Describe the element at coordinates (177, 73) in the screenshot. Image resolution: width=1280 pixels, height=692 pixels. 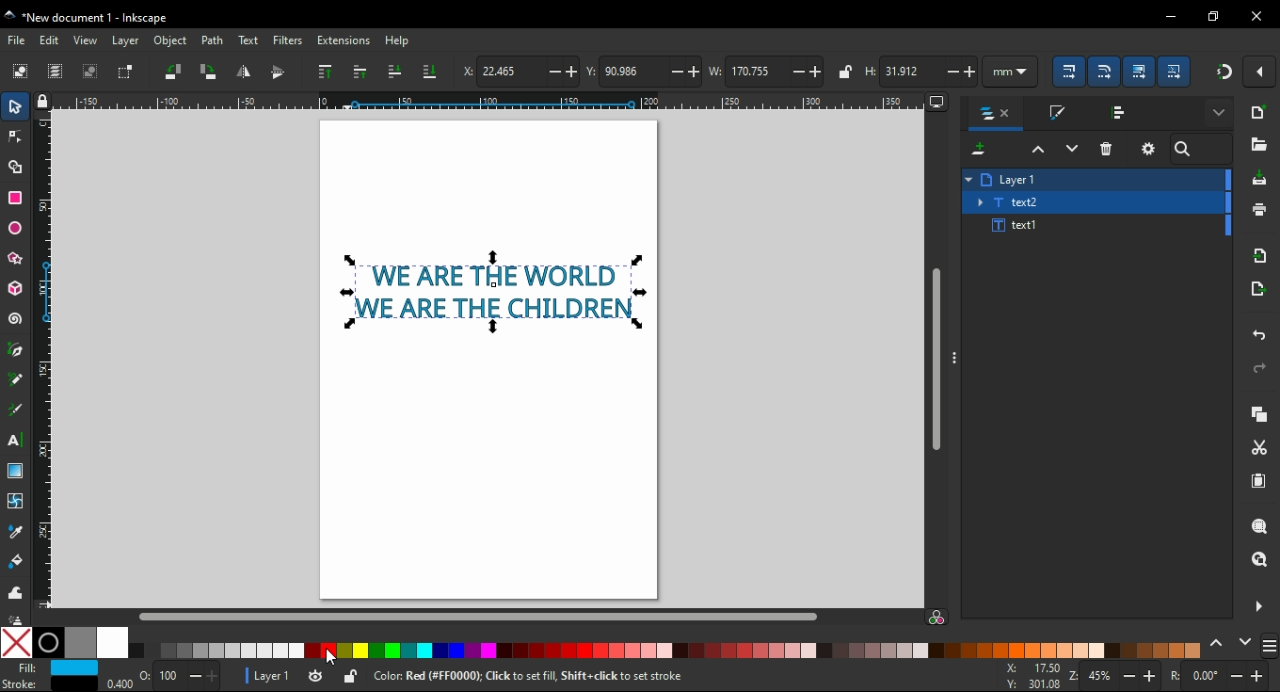
I see `object rotate 90 CCW` at that location.